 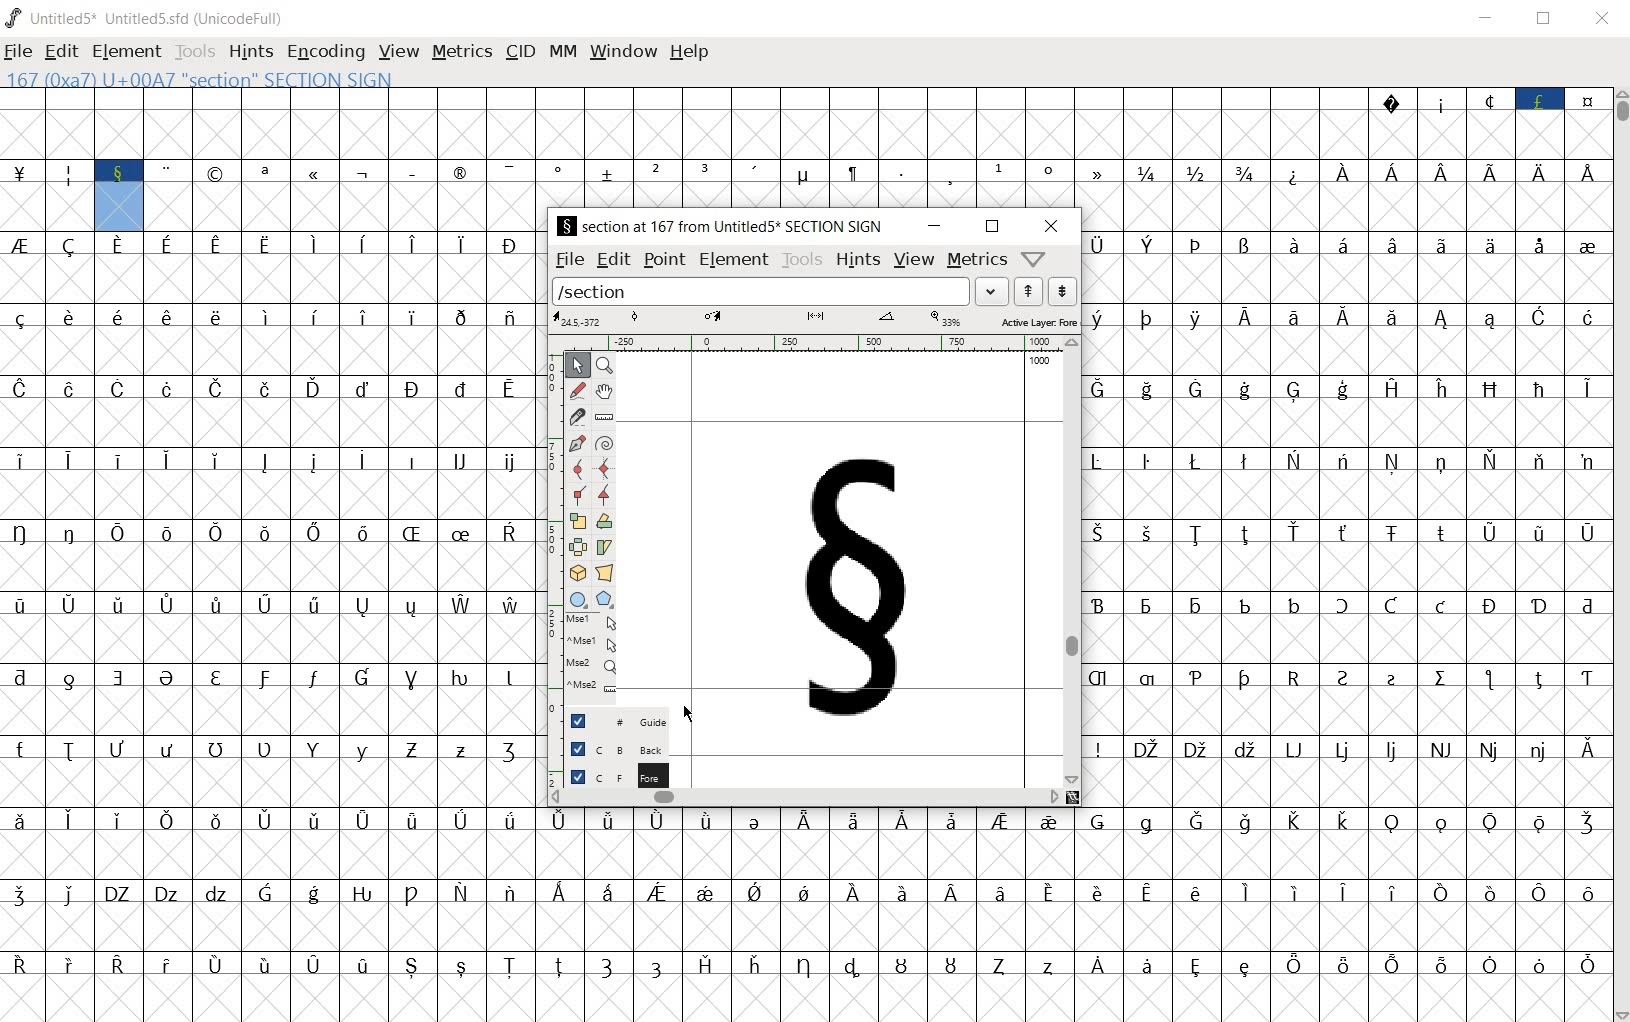 What do you see at coordinates (1489, 18) in the screenshot?
I see `MINIMIZE` at bounding box center [1489, 18].